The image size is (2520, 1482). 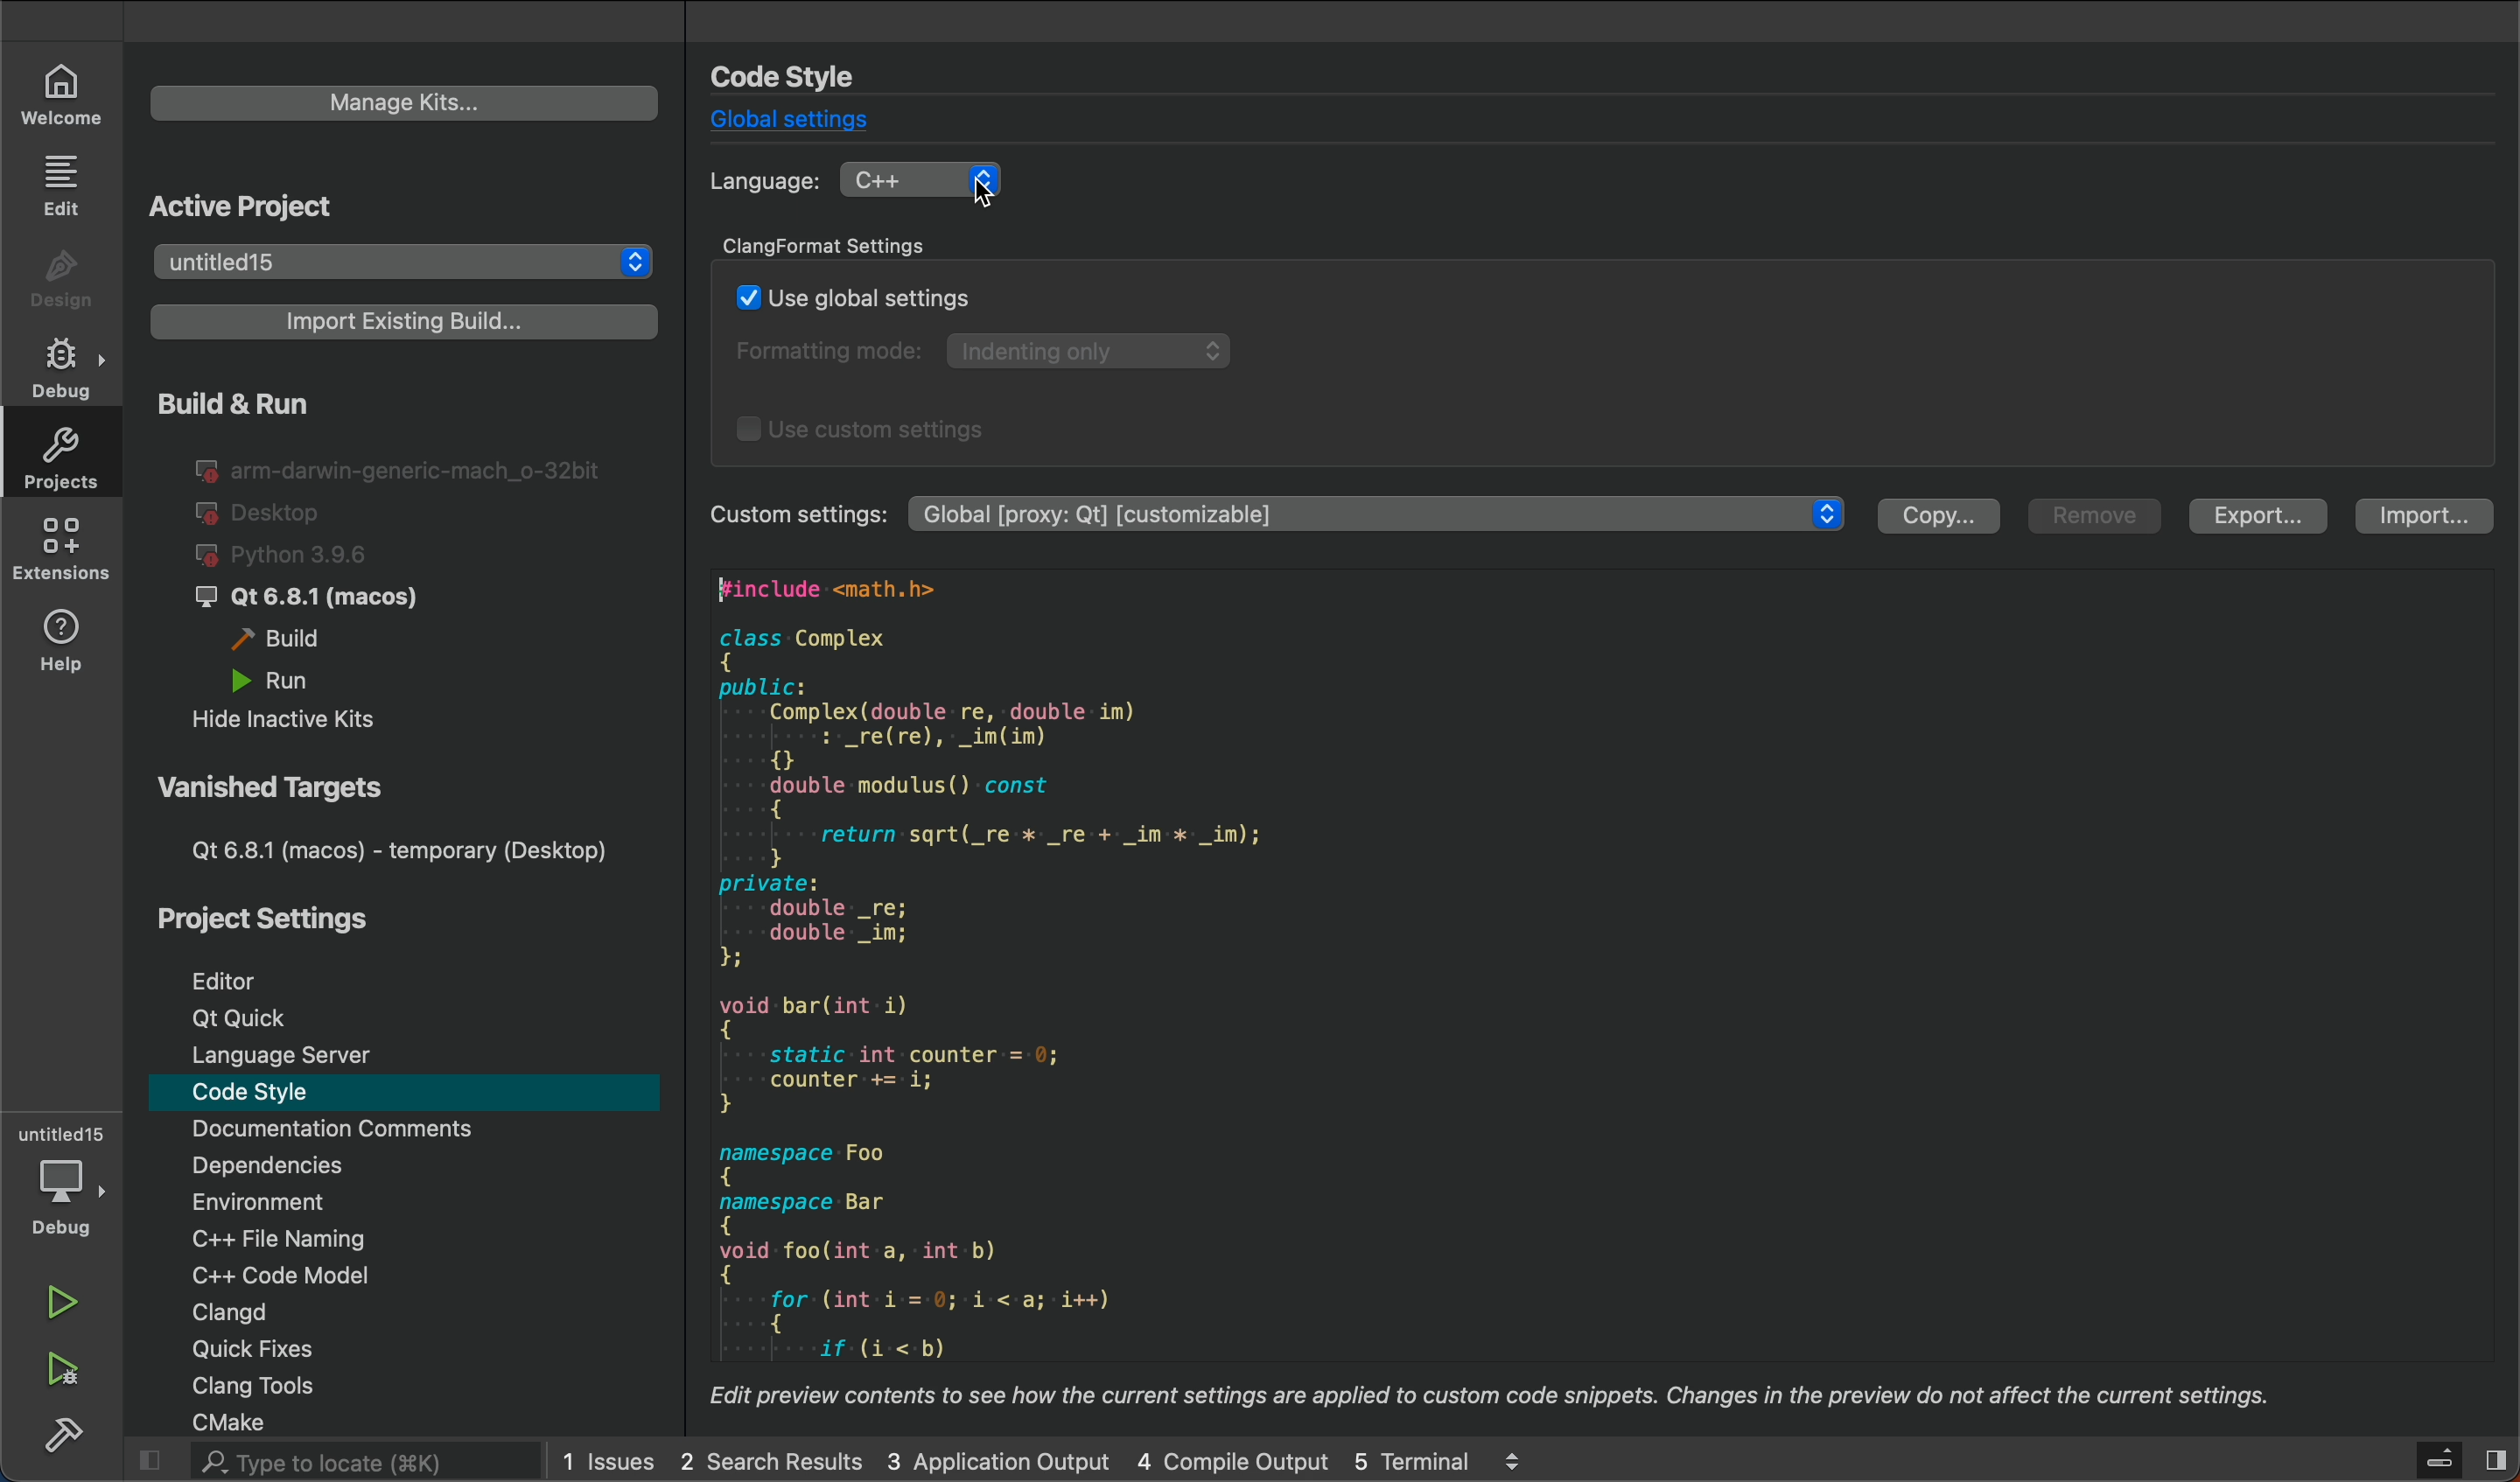 I want to click on welcome, so click(x=71, y=94).